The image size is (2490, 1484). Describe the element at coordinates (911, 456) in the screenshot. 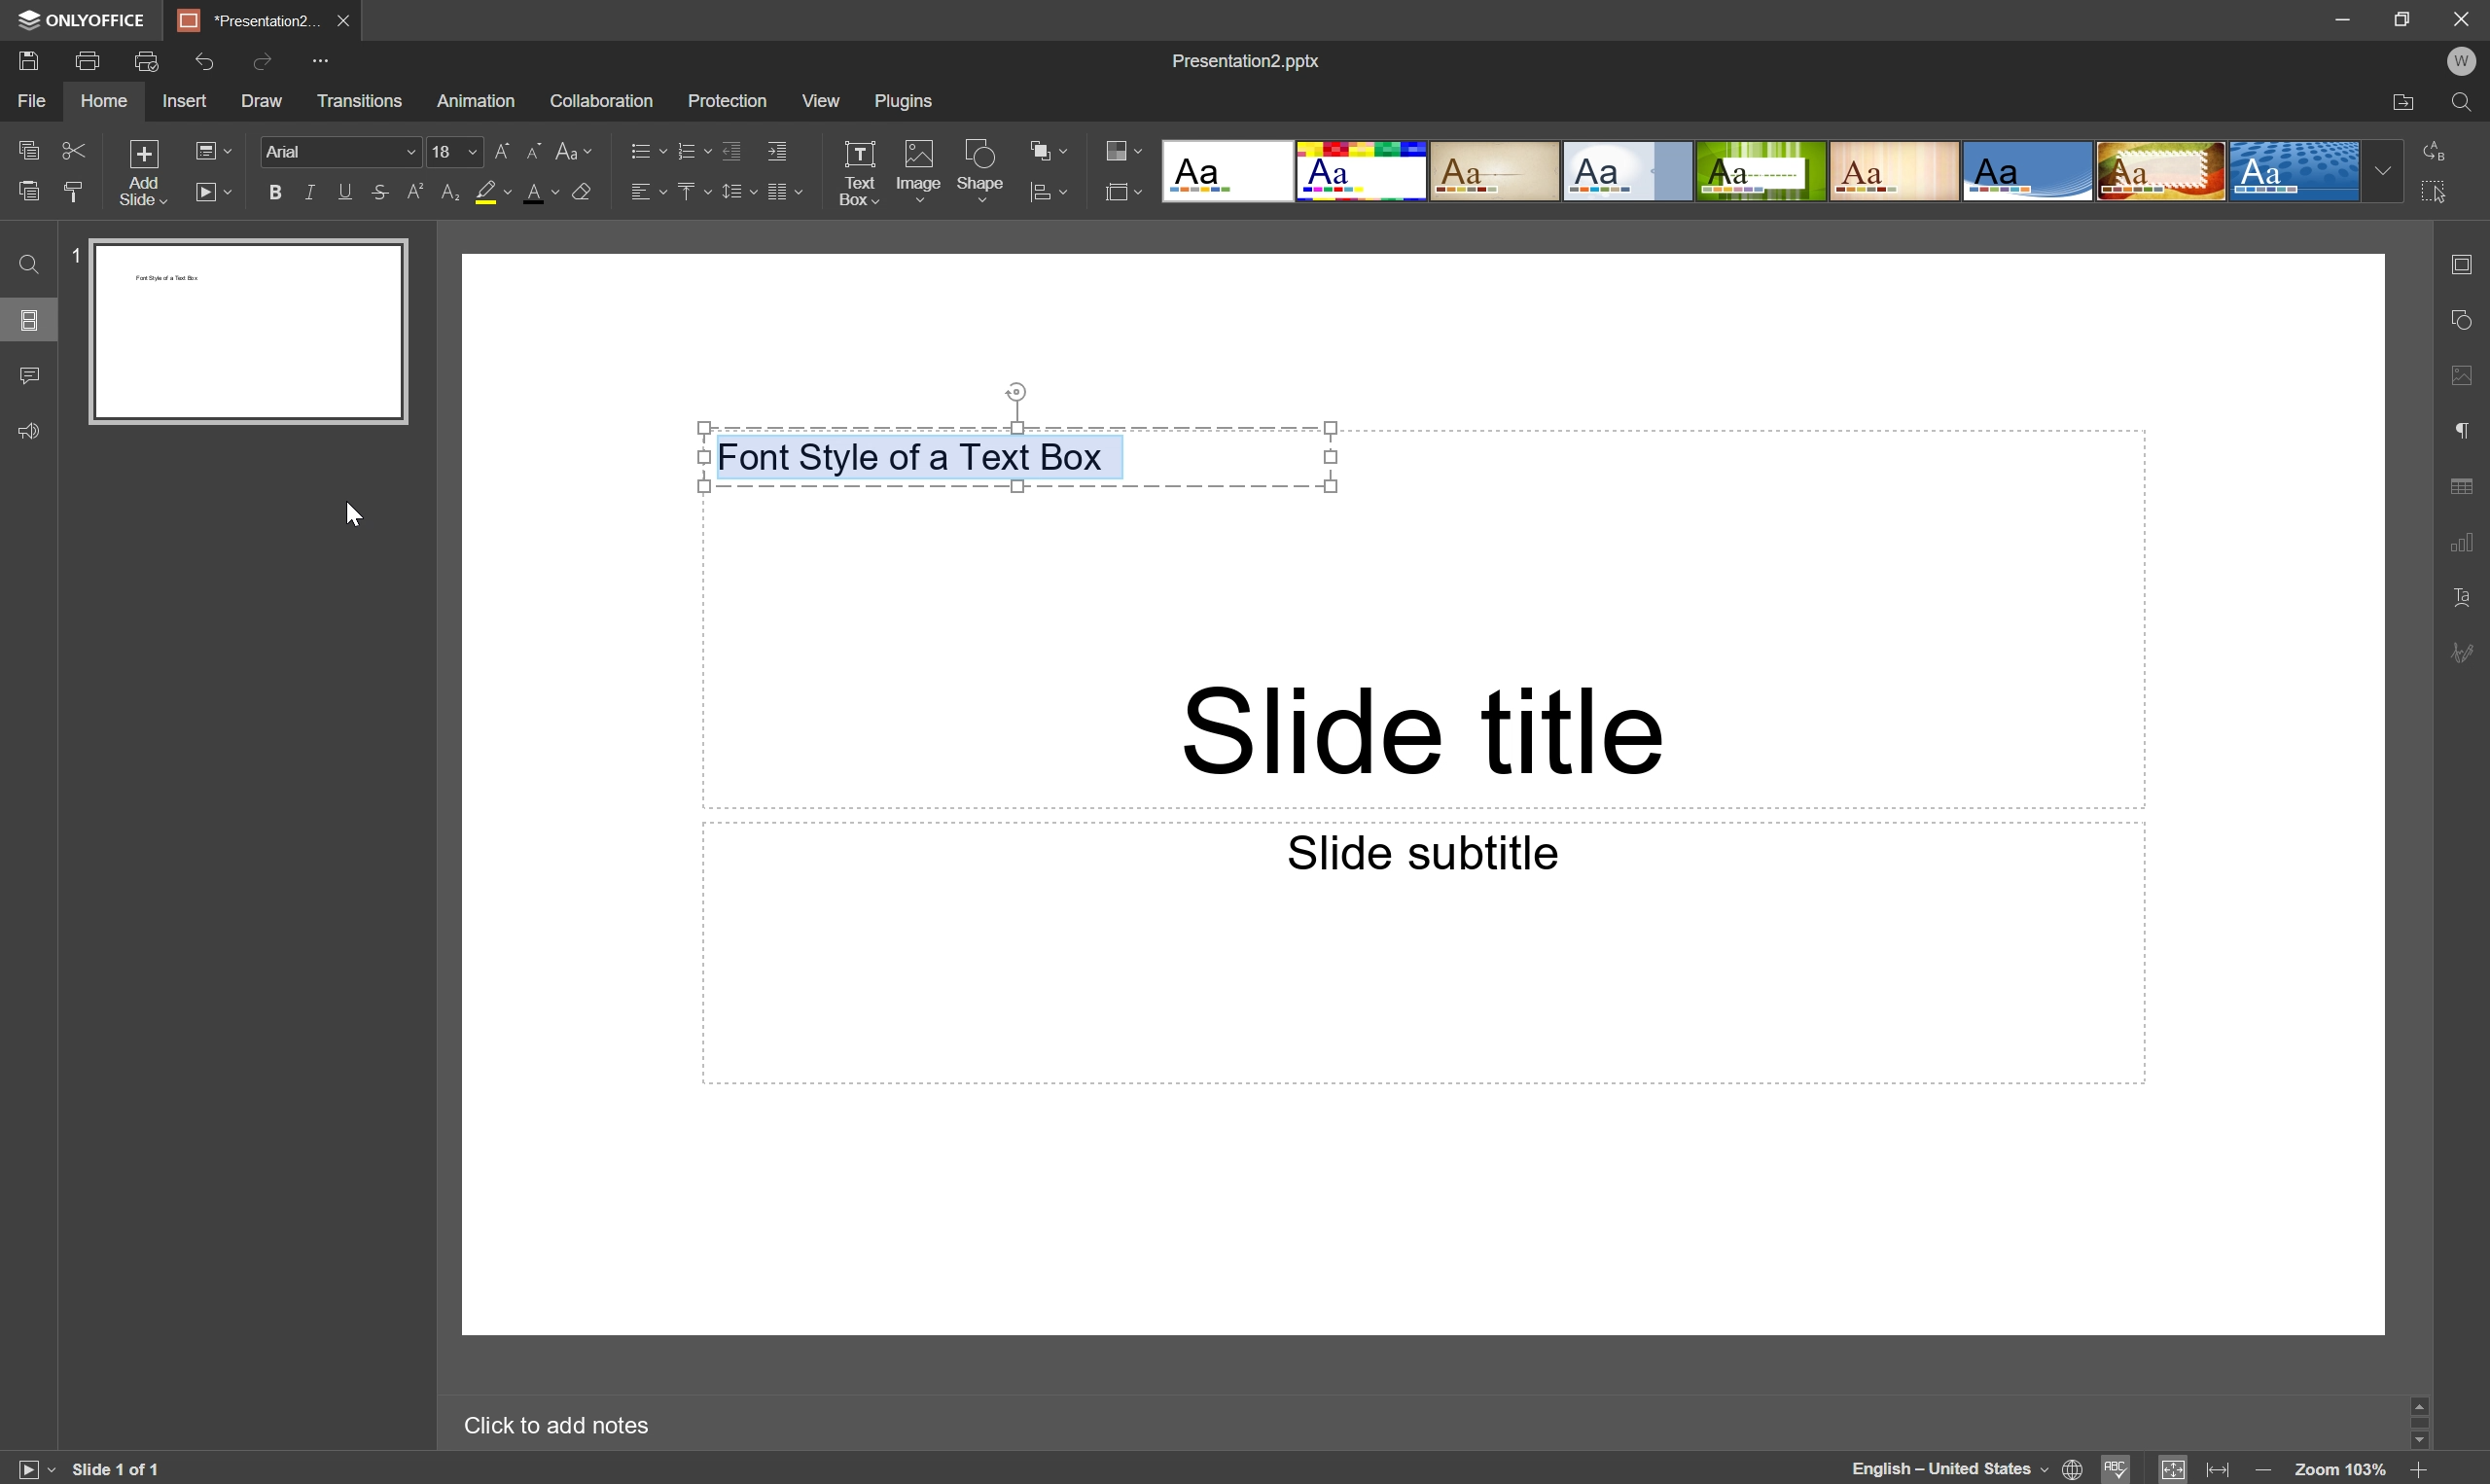

I see `Font style of a text box` at that location.